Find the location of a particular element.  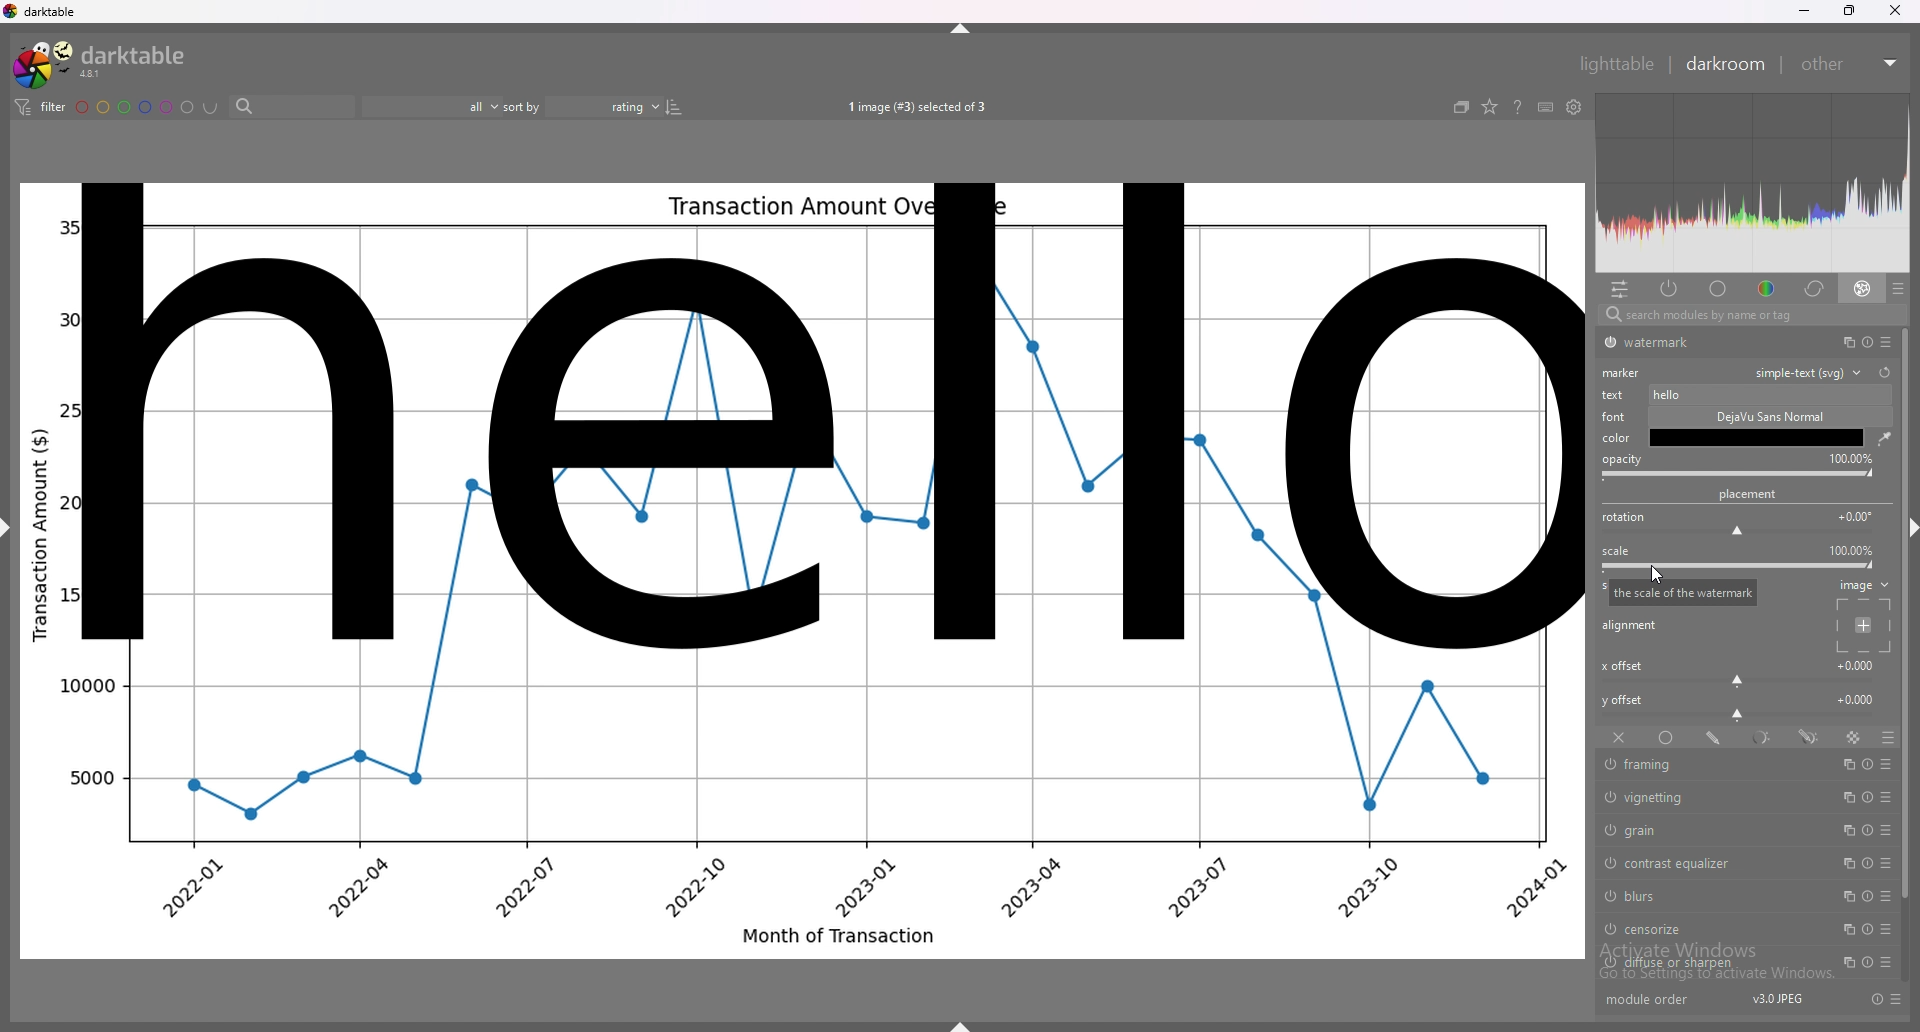

presets is located at coordinates (1886, 342).